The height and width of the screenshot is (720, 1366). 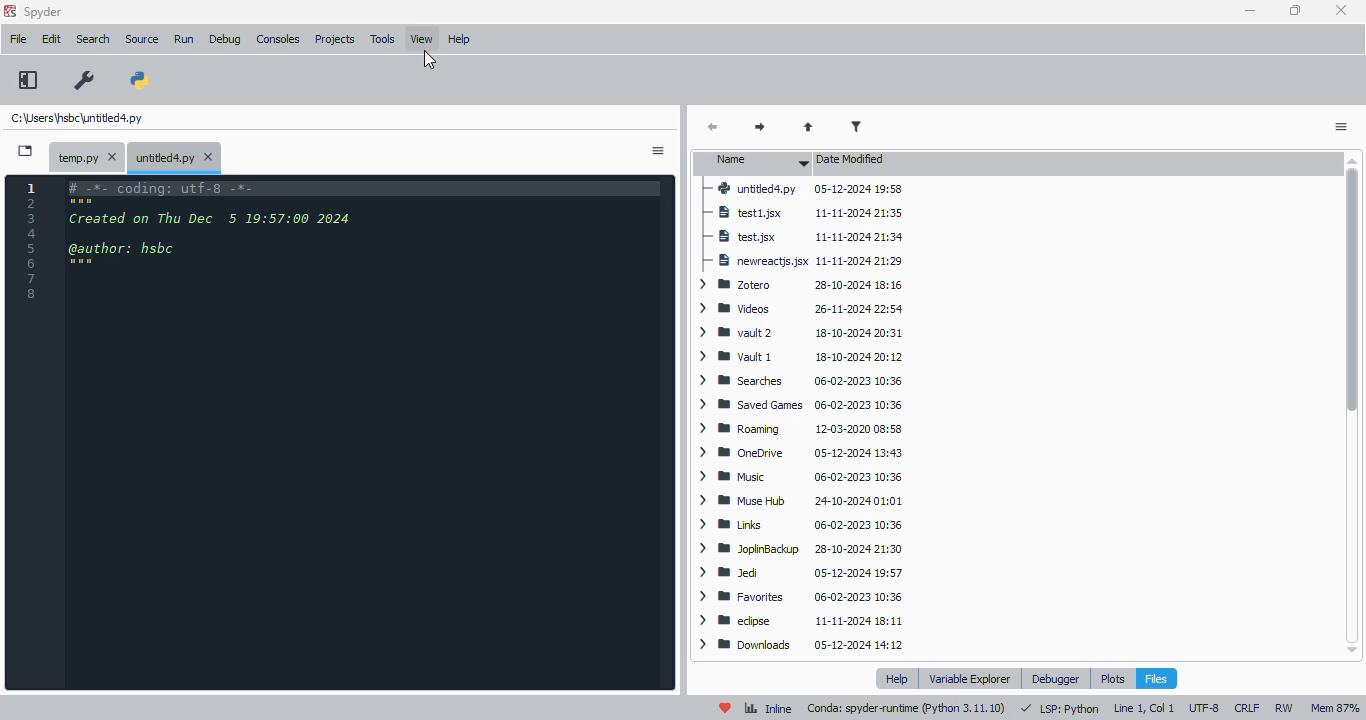 I want to click on Music, so click(x=795, y=475).